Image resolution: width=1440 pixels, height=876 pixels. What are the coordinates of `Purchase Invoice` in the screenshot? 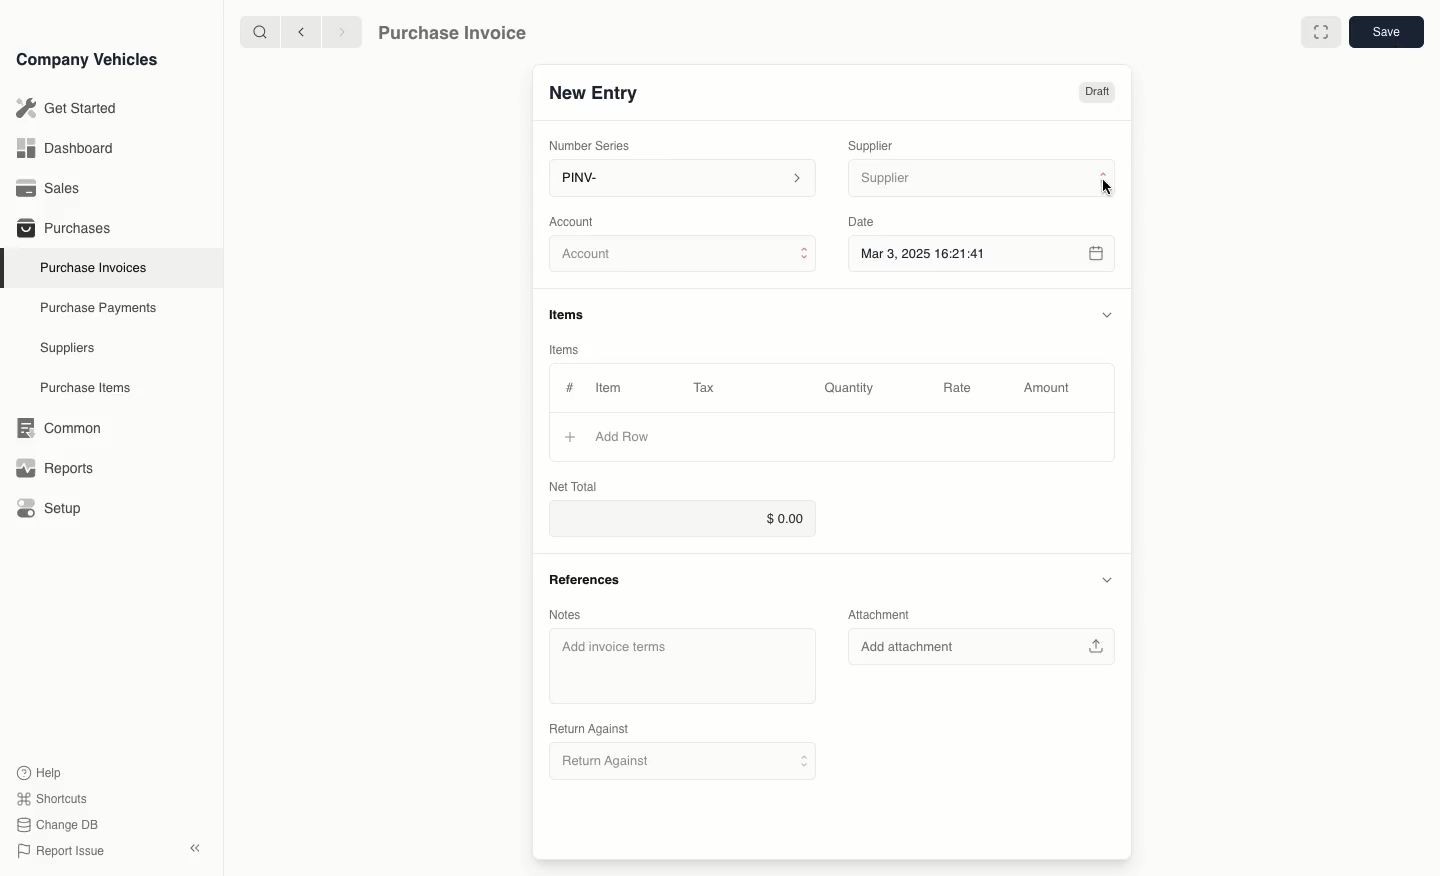 It's located at (466, 31).